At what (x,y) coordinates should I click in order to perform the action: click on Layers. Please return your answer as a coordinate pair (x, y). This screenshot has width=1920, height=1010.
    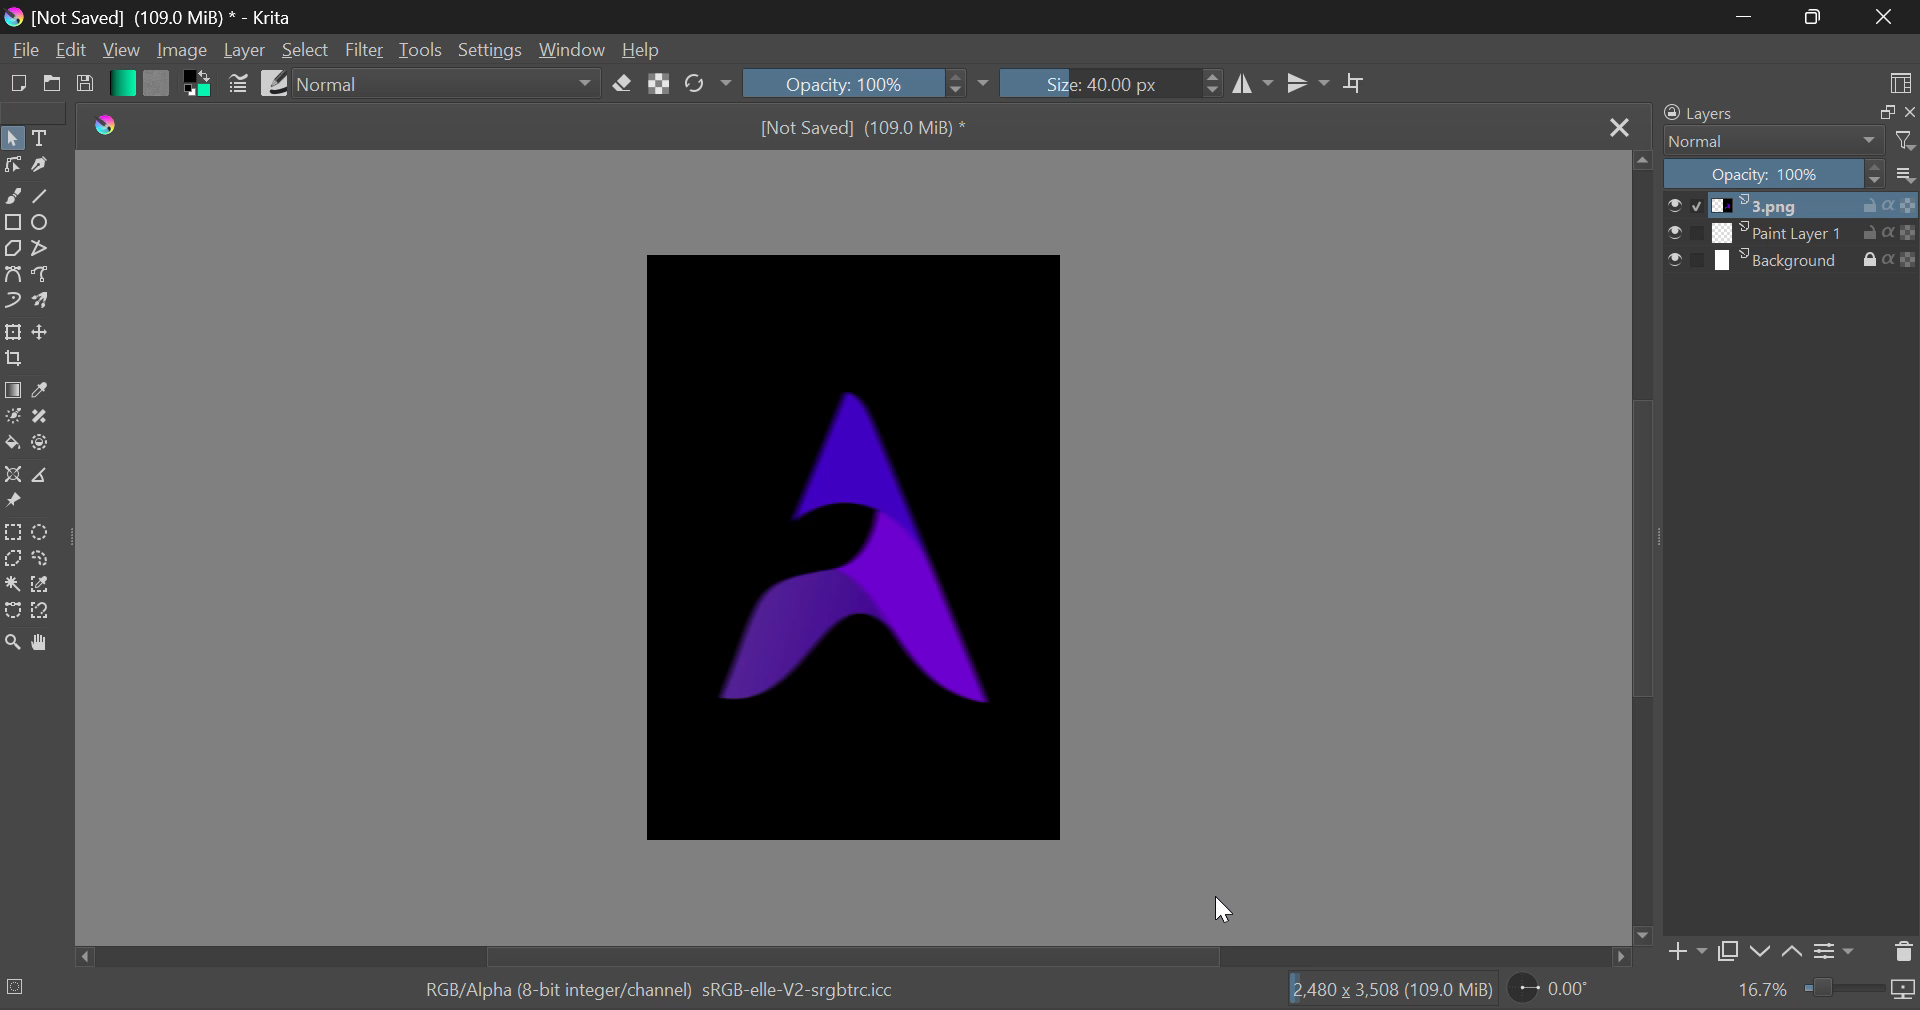
    Looking at the image, I should click on (1784, 113).